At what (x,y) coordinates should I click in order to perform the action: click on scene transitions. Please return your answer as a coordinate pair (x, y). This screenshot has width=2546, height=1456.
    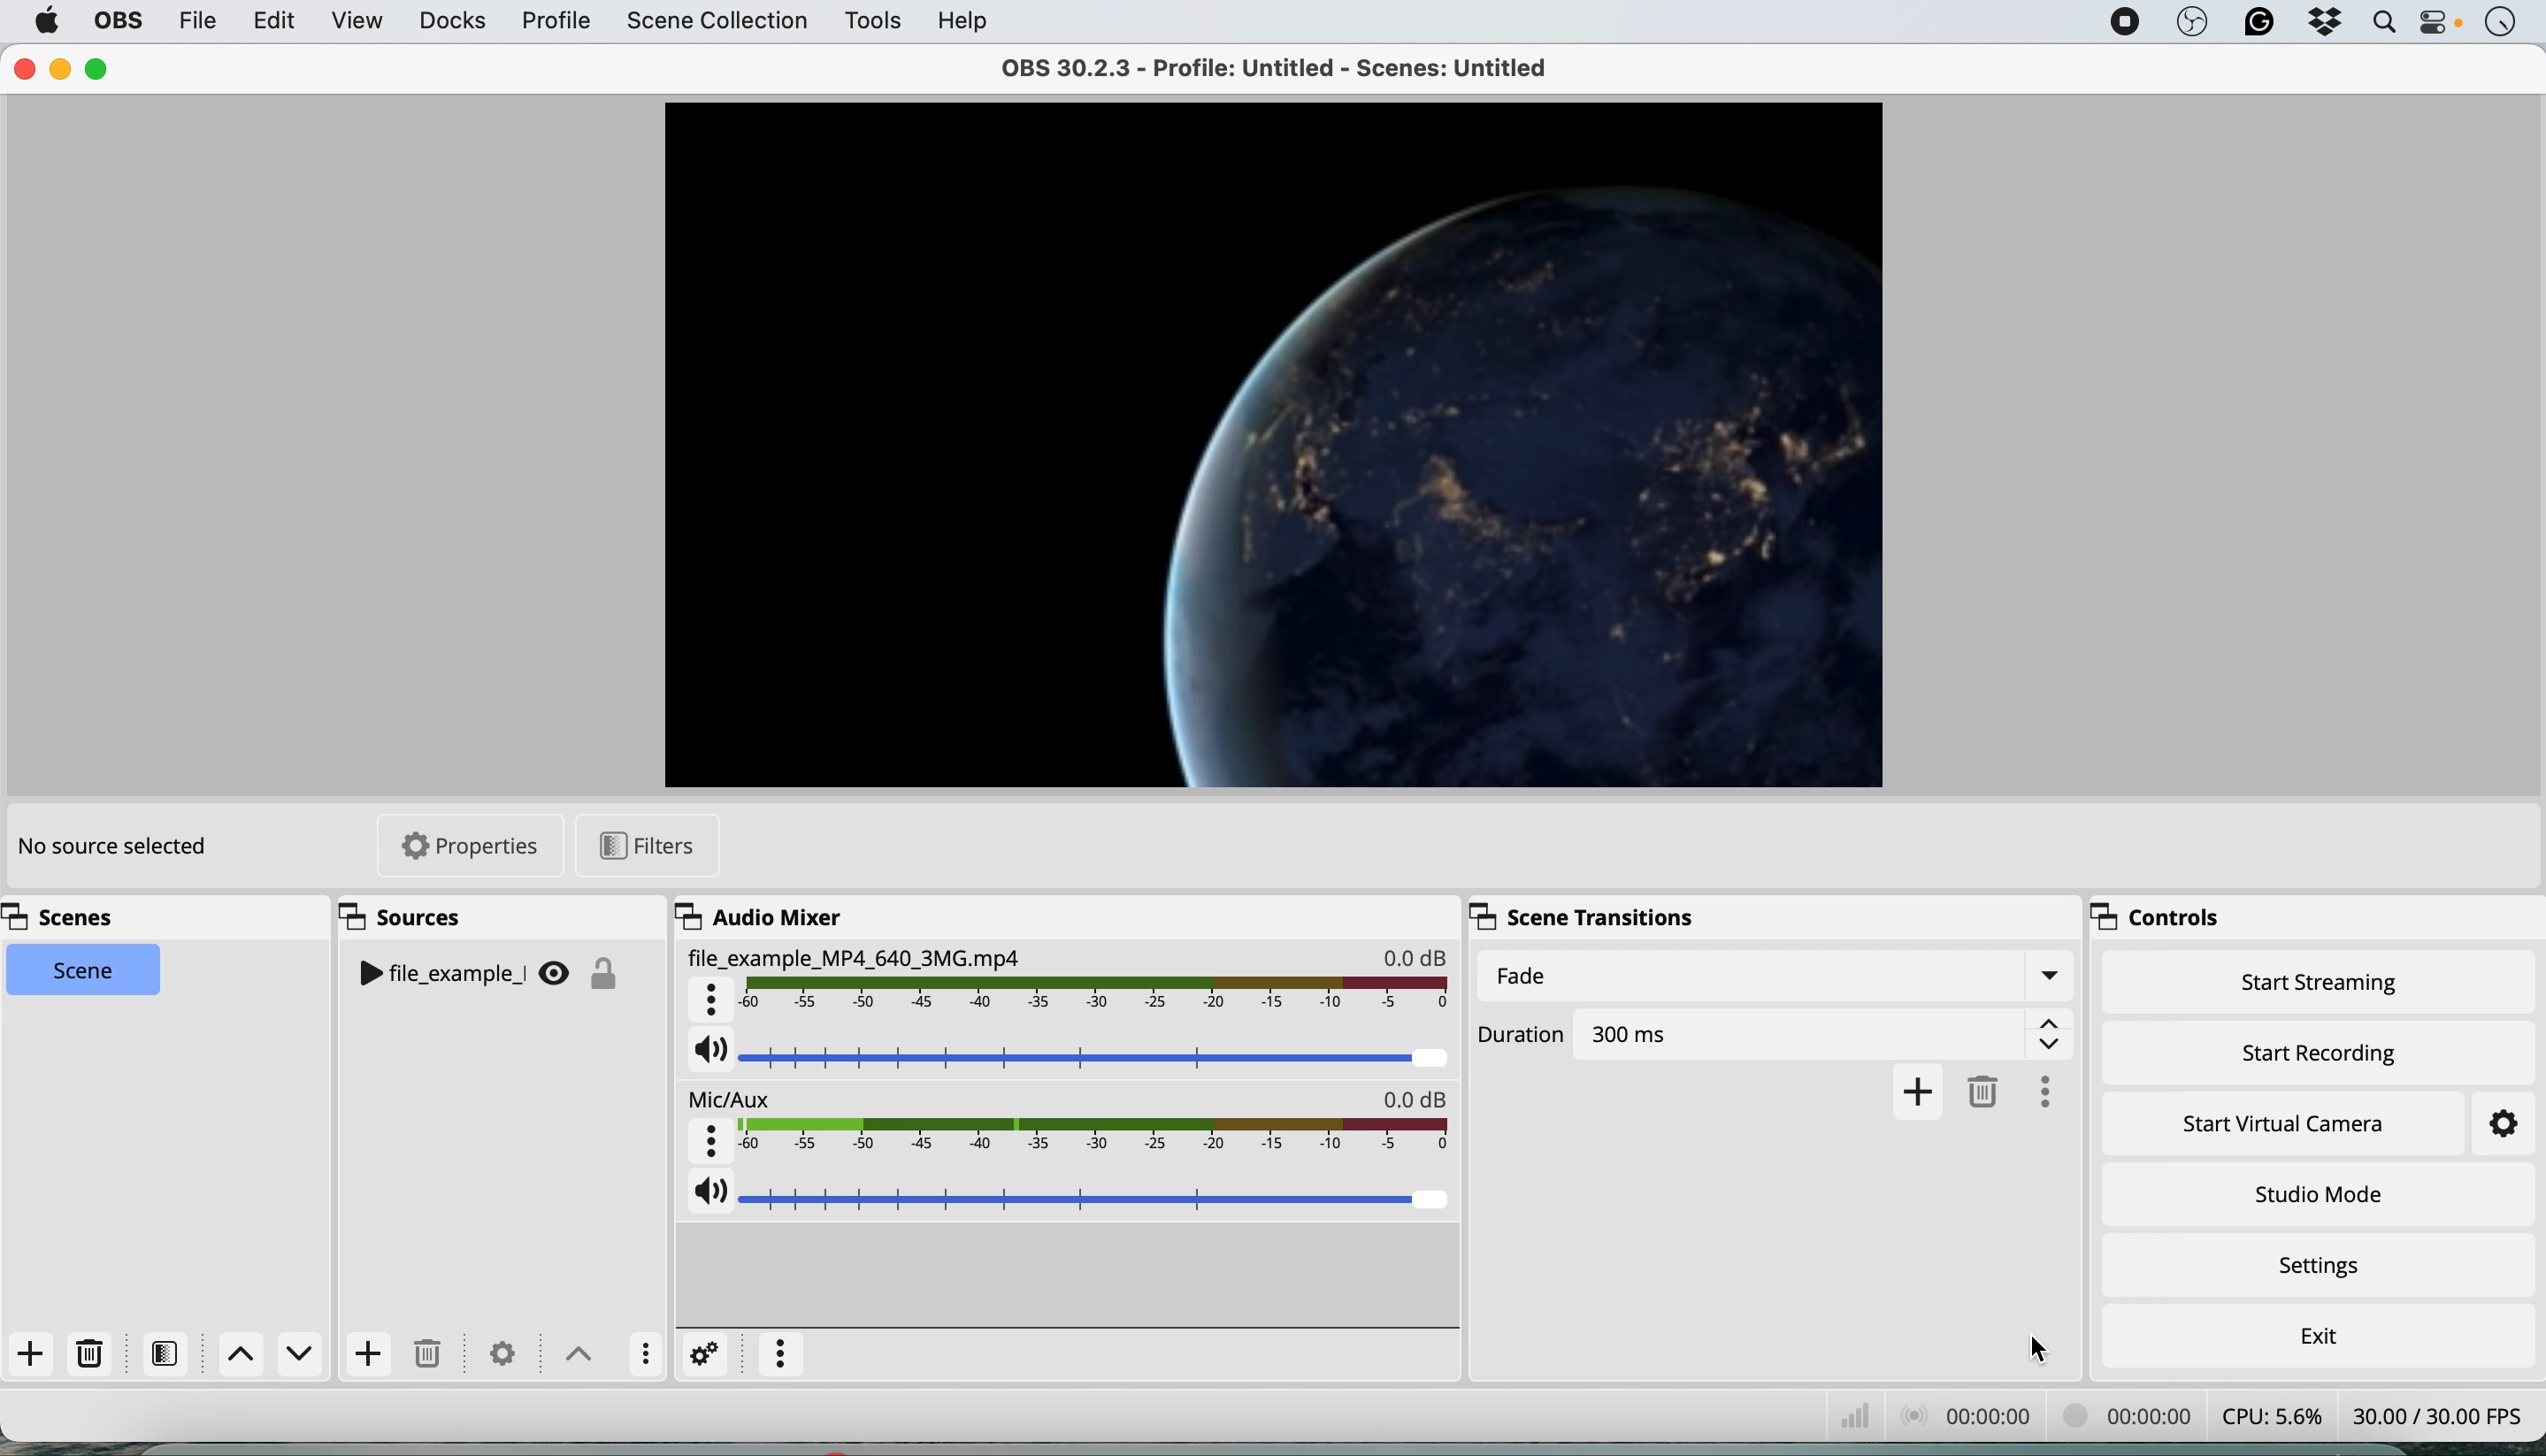
    Looking at the image, I should click on (1587, 915).